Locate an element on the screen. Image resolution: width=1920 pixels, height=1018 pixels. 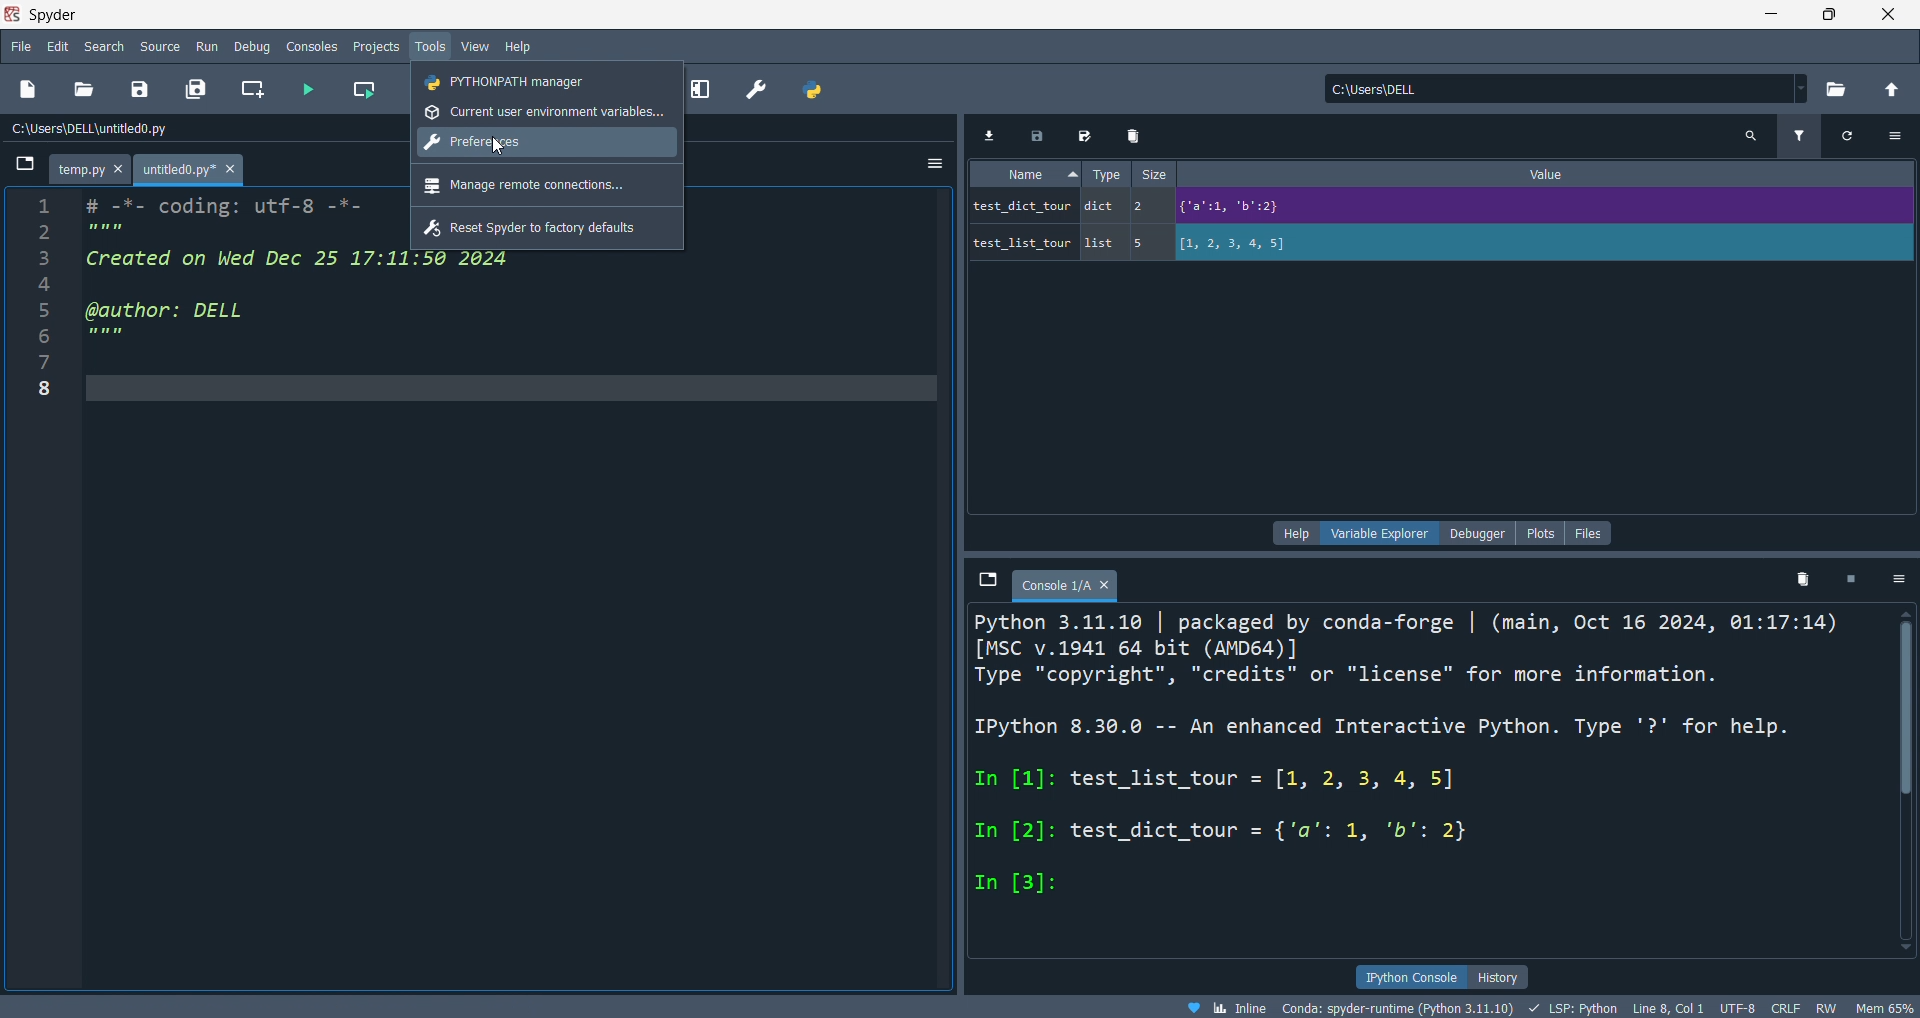
import data is located at coordinates (994, 138).